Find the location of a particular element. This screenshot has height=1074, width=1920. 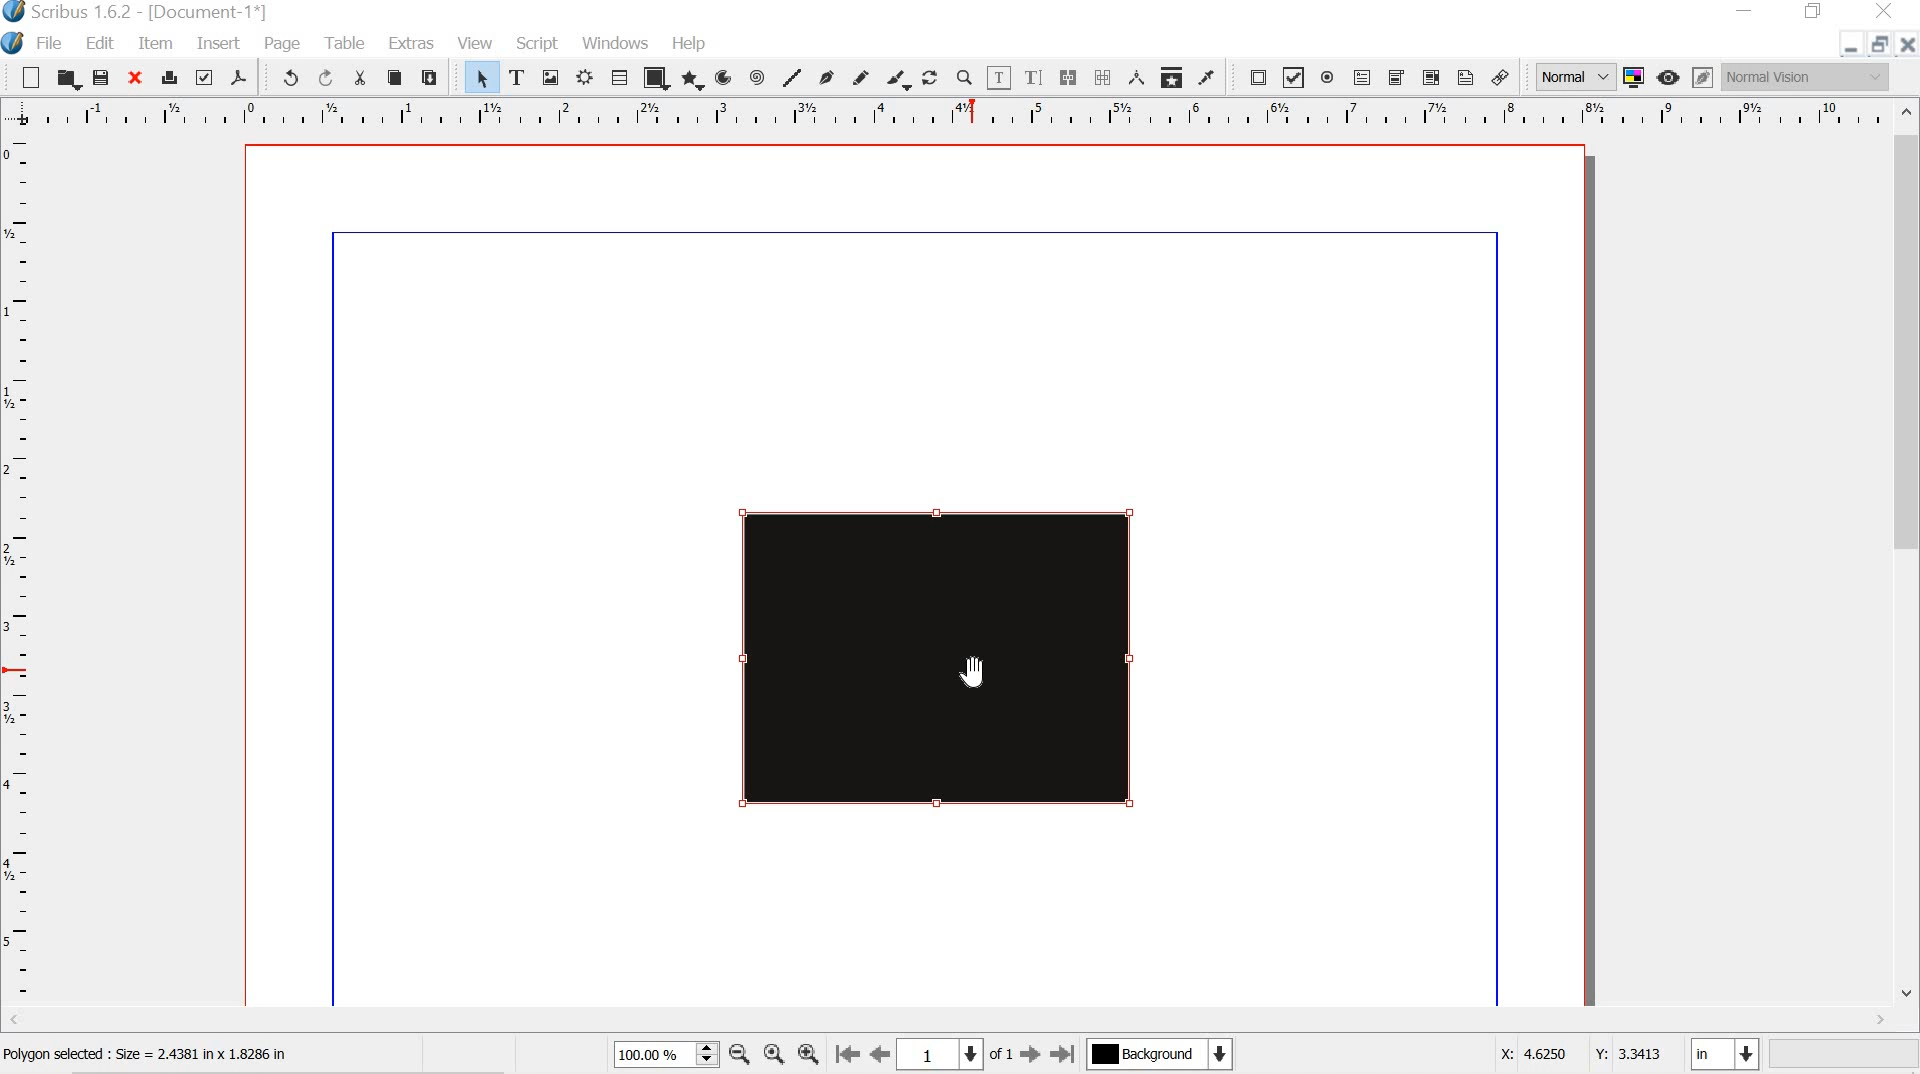

restore down is located at coordinates (1877, 44).